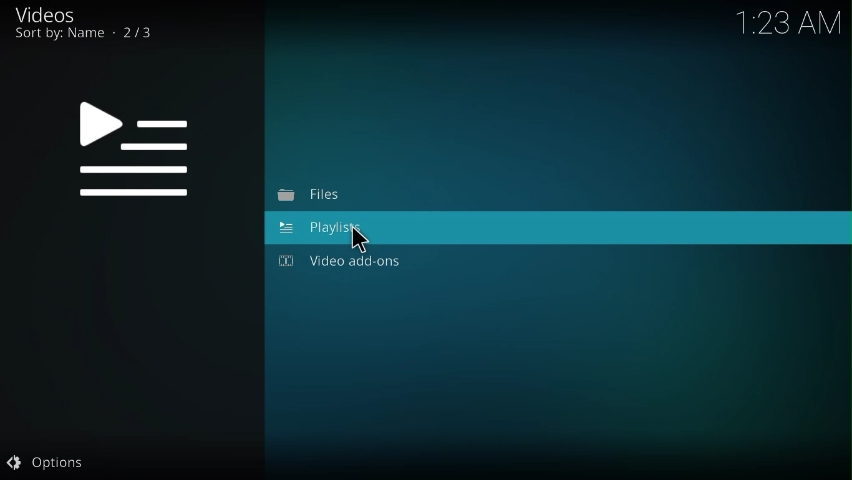 The height and width of the screenshot is (480, 852). What do you see at coordinates (49, 14) in the screenshot?
I see `videos` at bounding box center [49, 14].